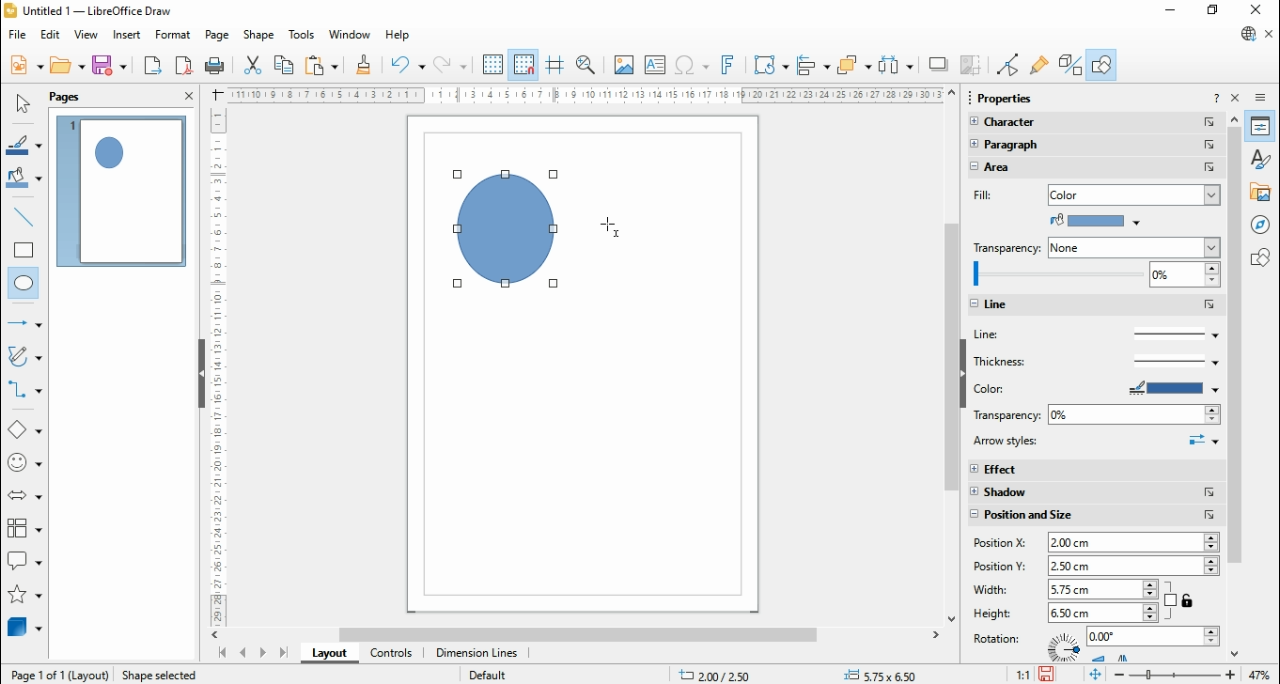 Image resolution: width=1280 pixels, height=684 pixels. What do you see at coordinates (218, 35) in the screenshot?
I see `page` at bounding box center [218, 35].